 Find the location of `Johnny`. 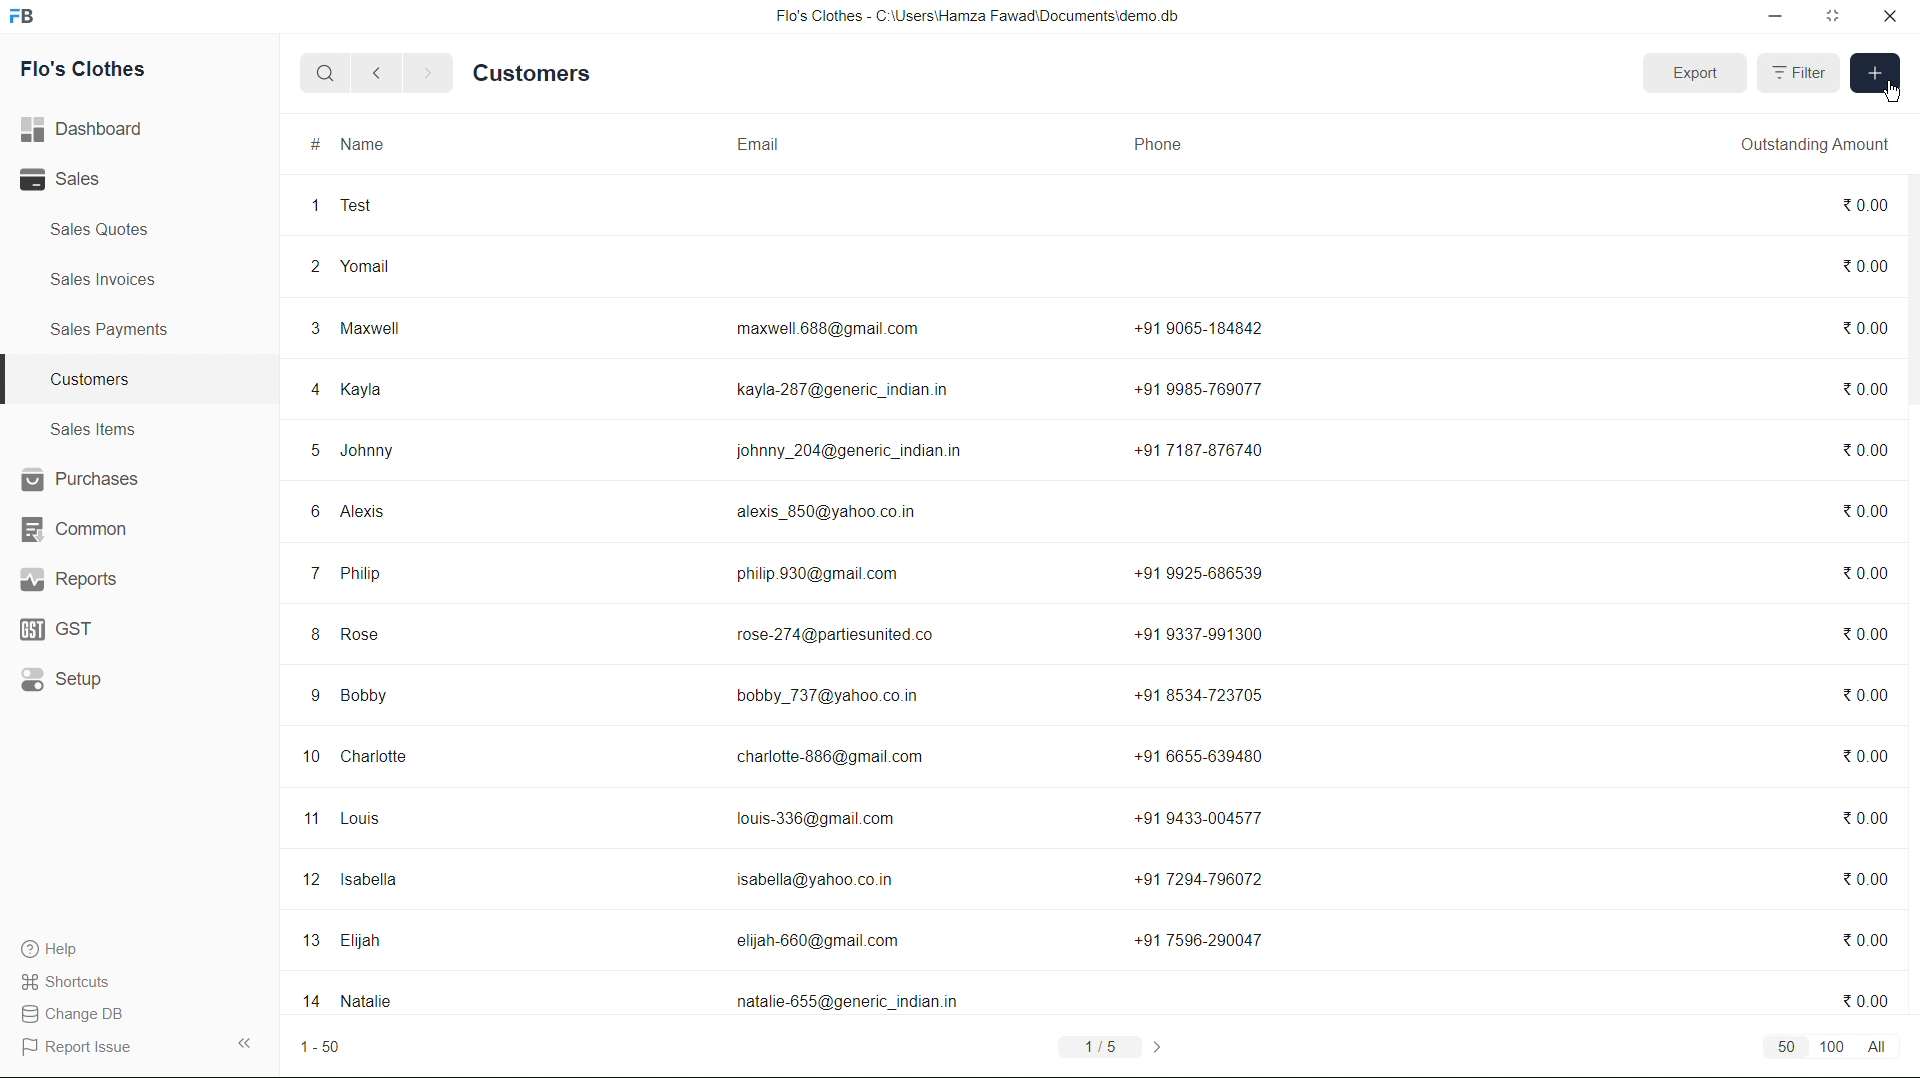

Johnny is located at coordinates (371, 448).